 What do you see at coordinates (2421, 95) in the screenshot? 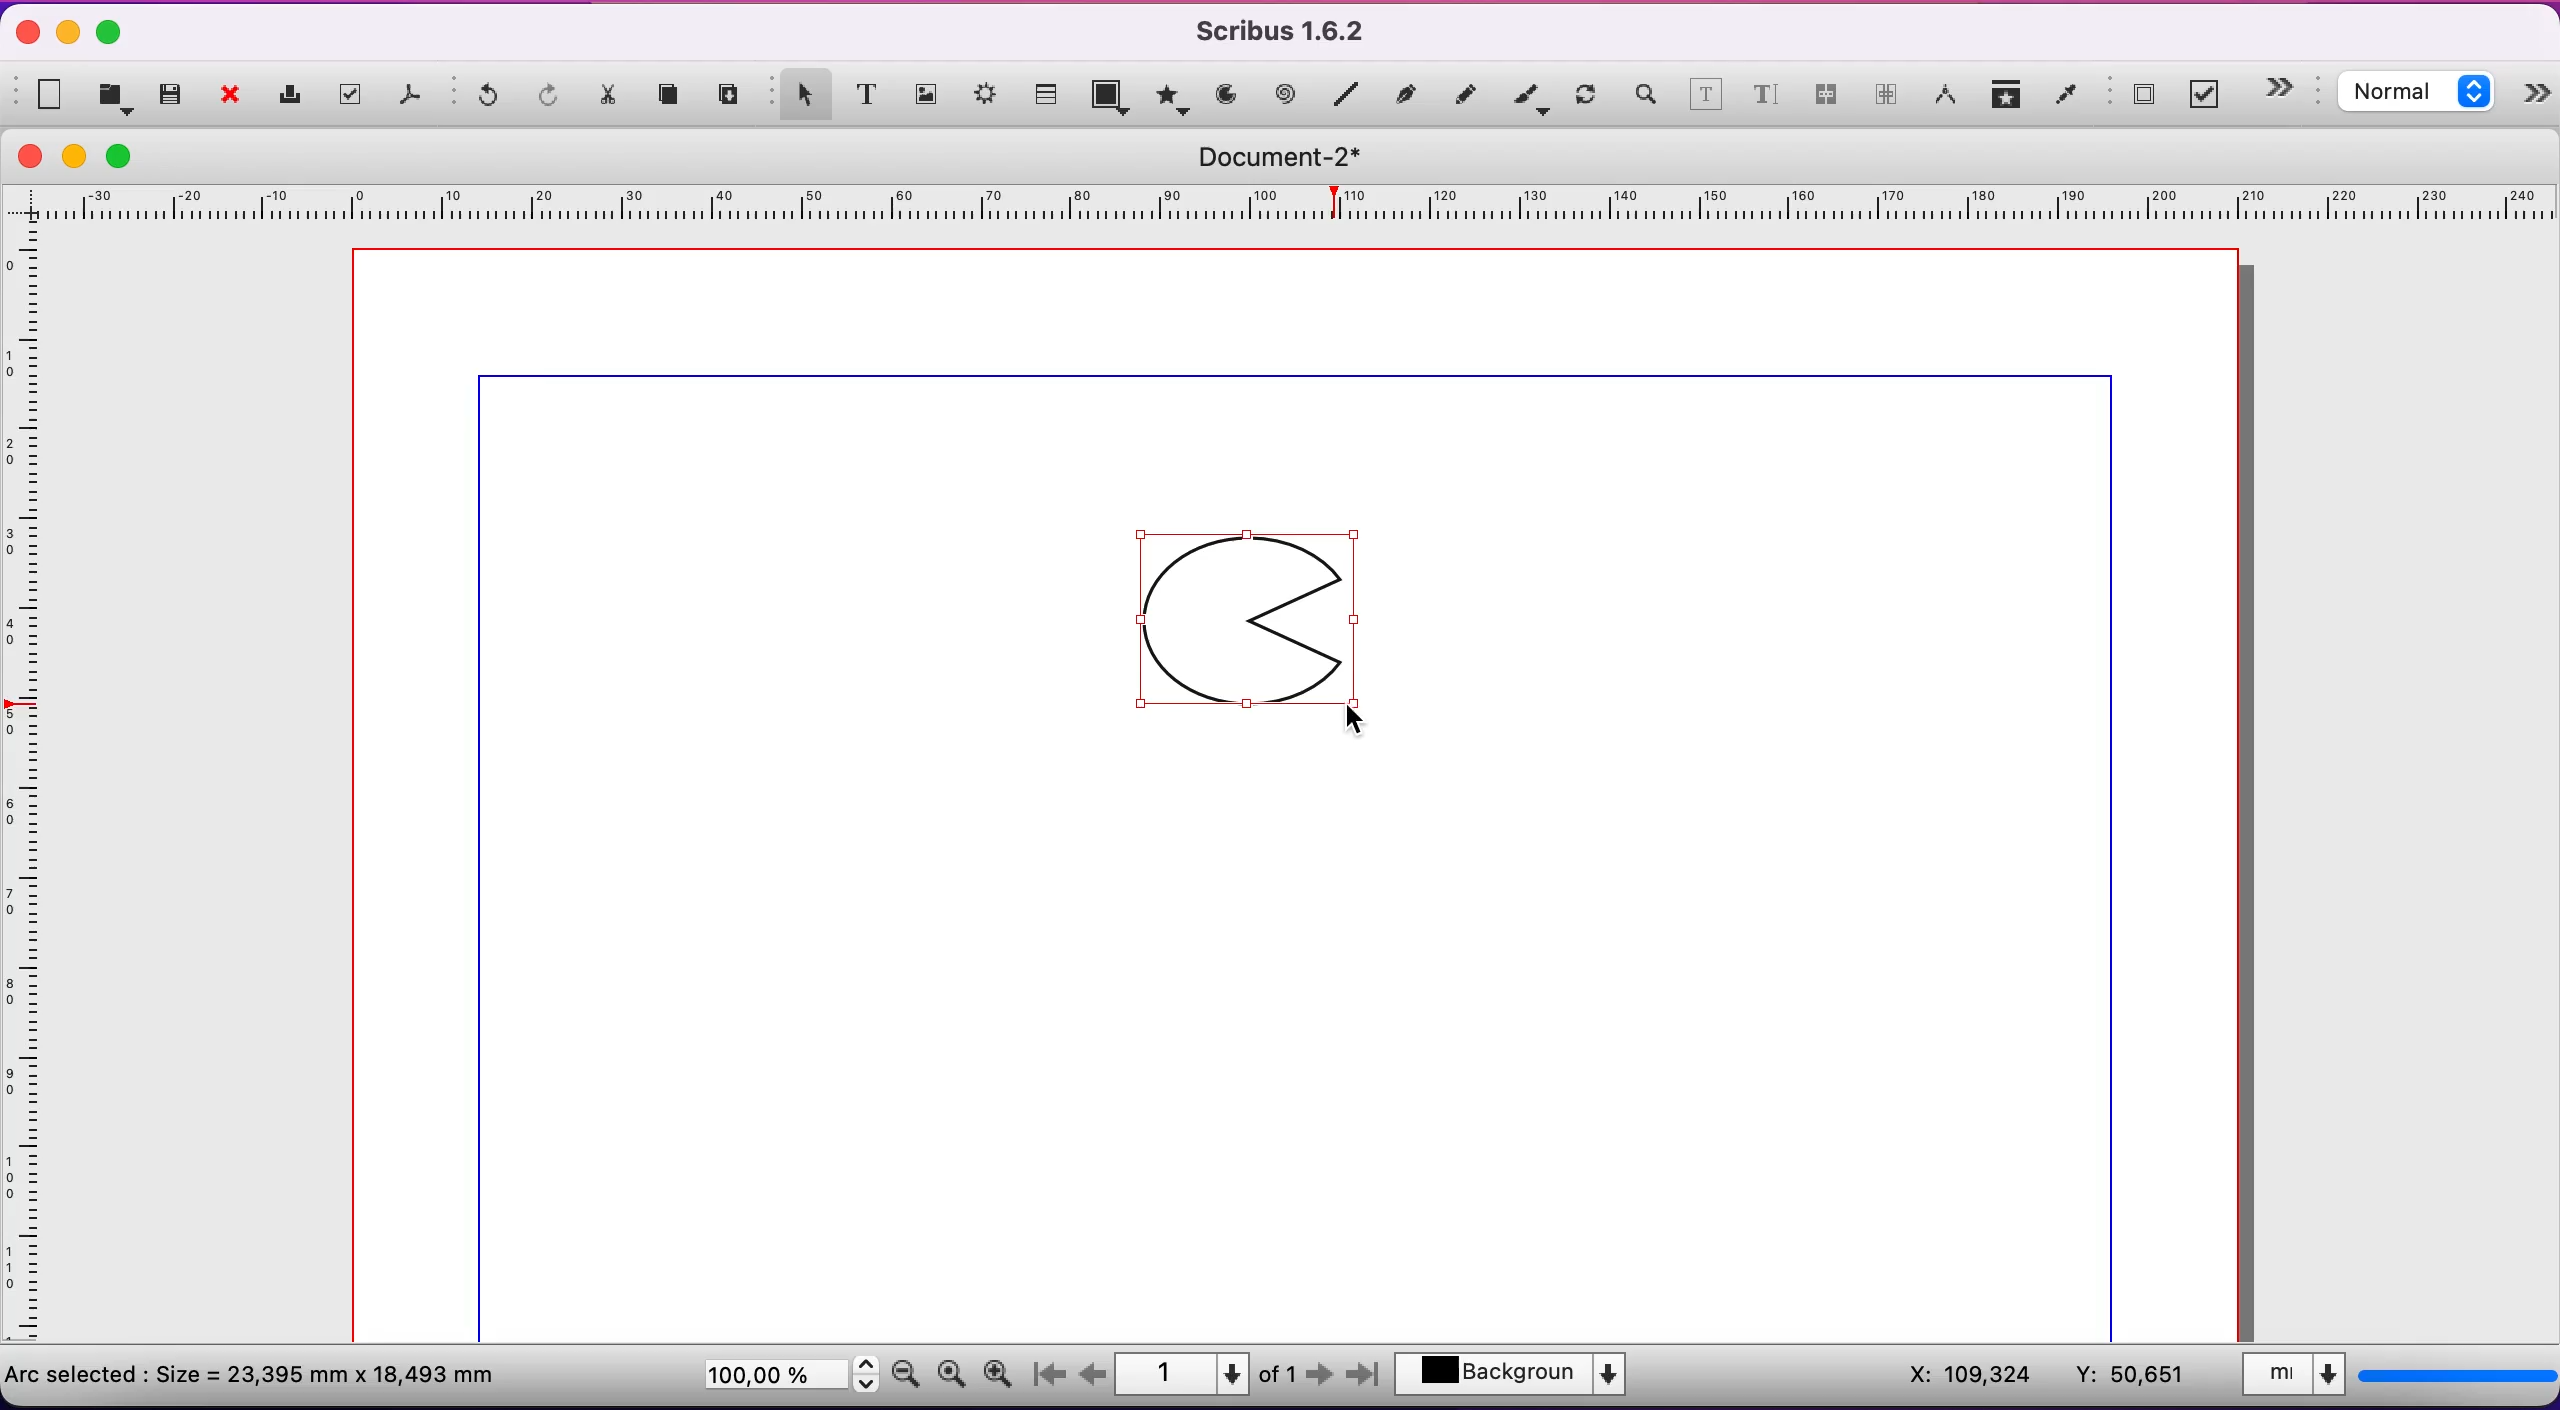
I see `select image preview quality` at bounding box center [2421, 95].